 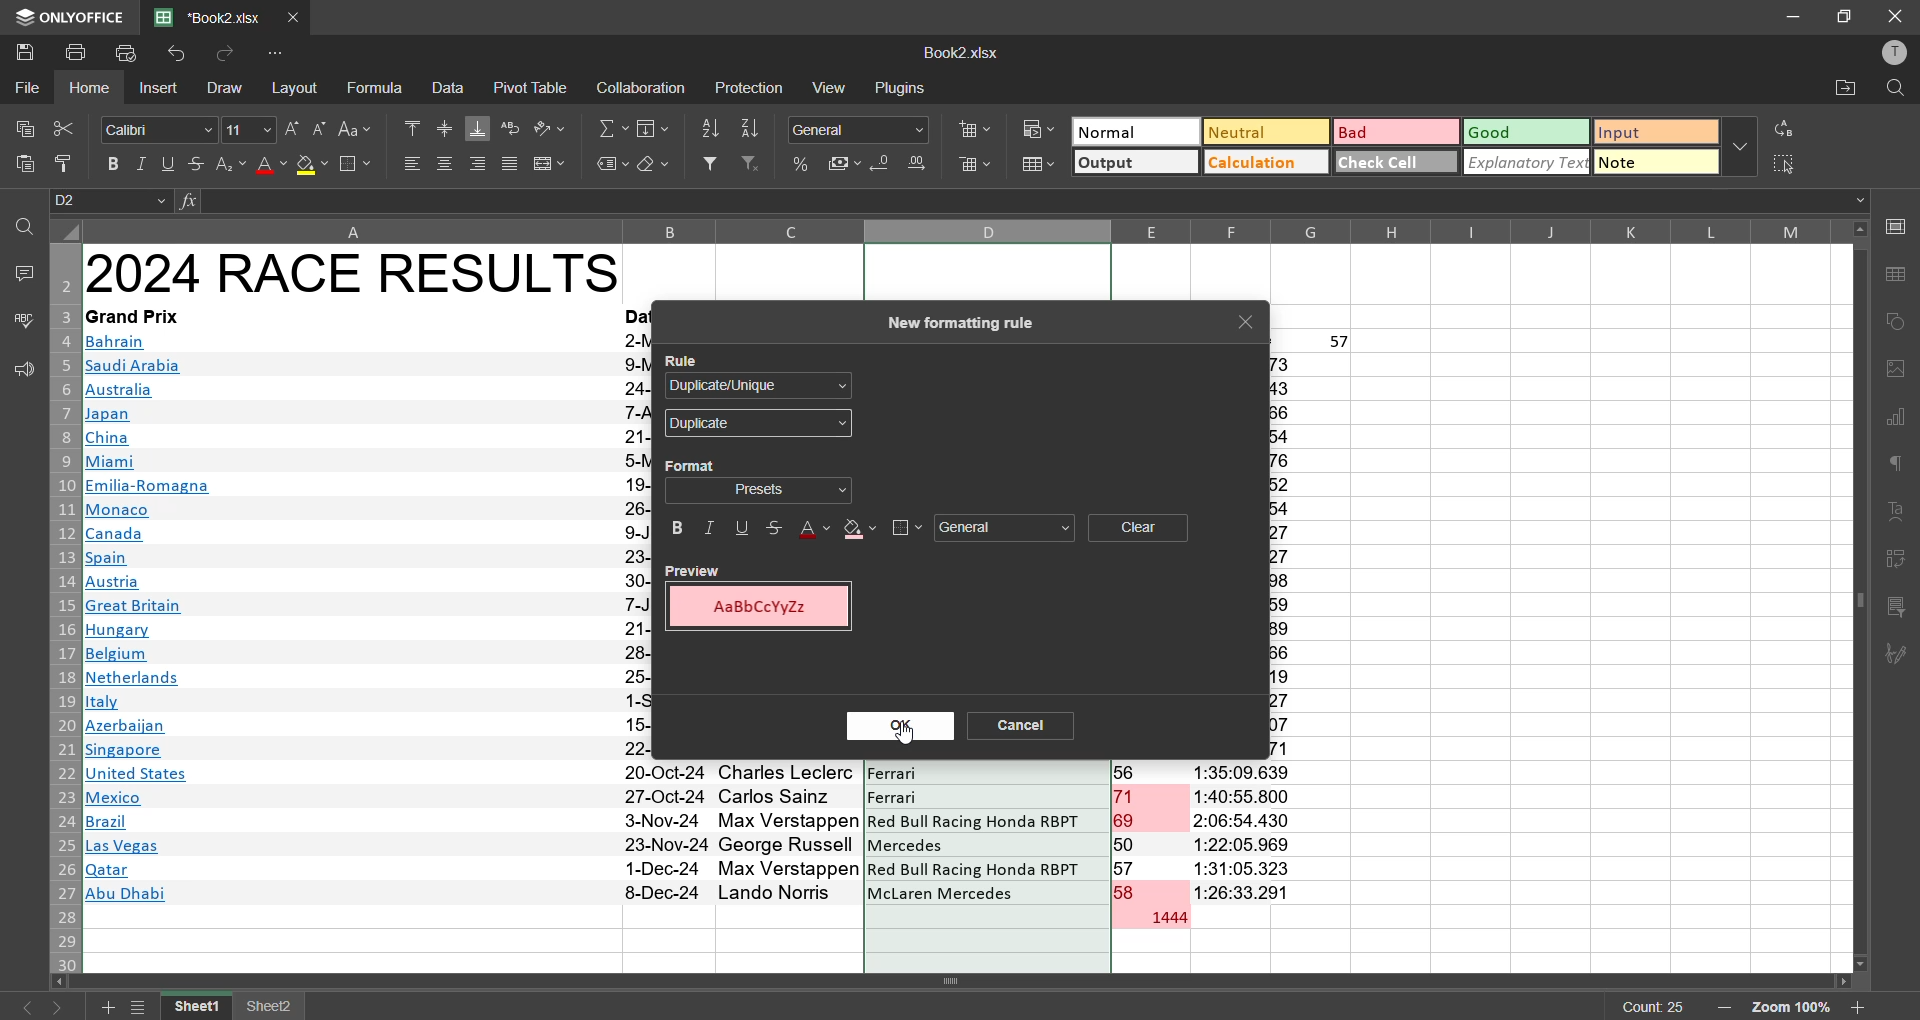 What do you see at coordinates (360, 128) in the screenshot?
I see `change case` at bounding box center [360, 128].